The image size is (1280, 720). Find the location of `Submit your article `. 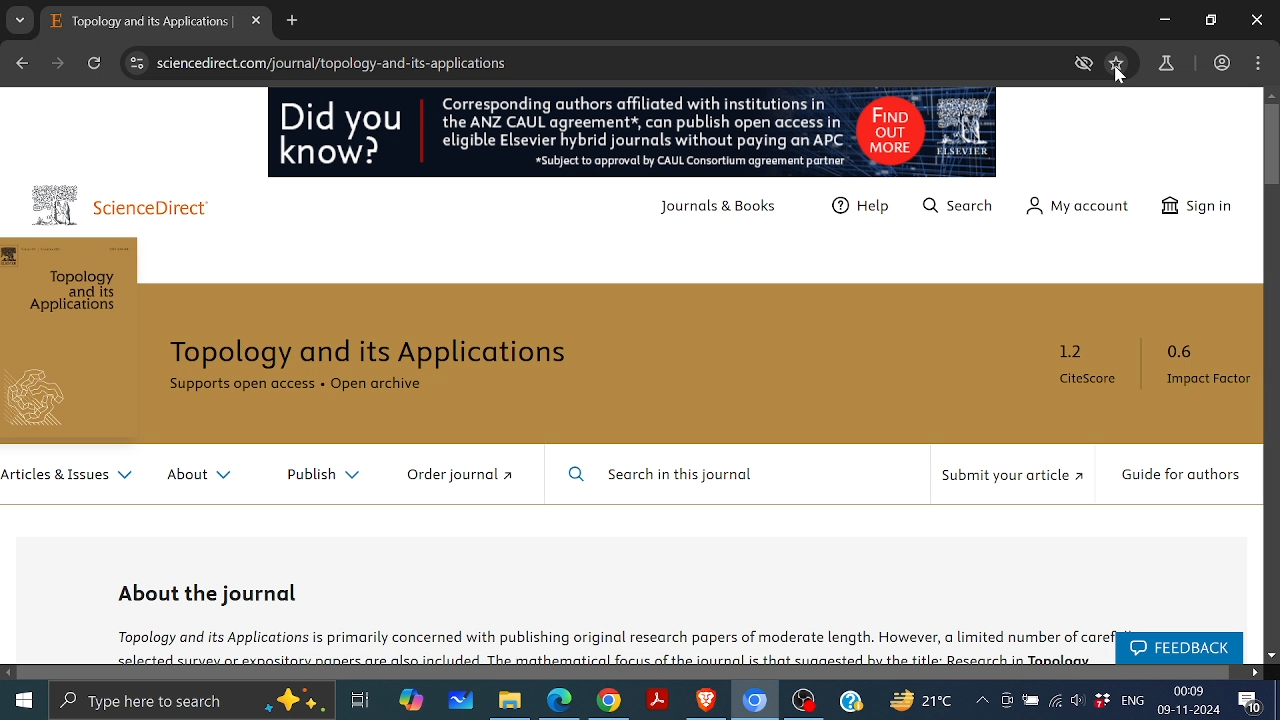

Submit your article  is located at coordinates (1011, 481).